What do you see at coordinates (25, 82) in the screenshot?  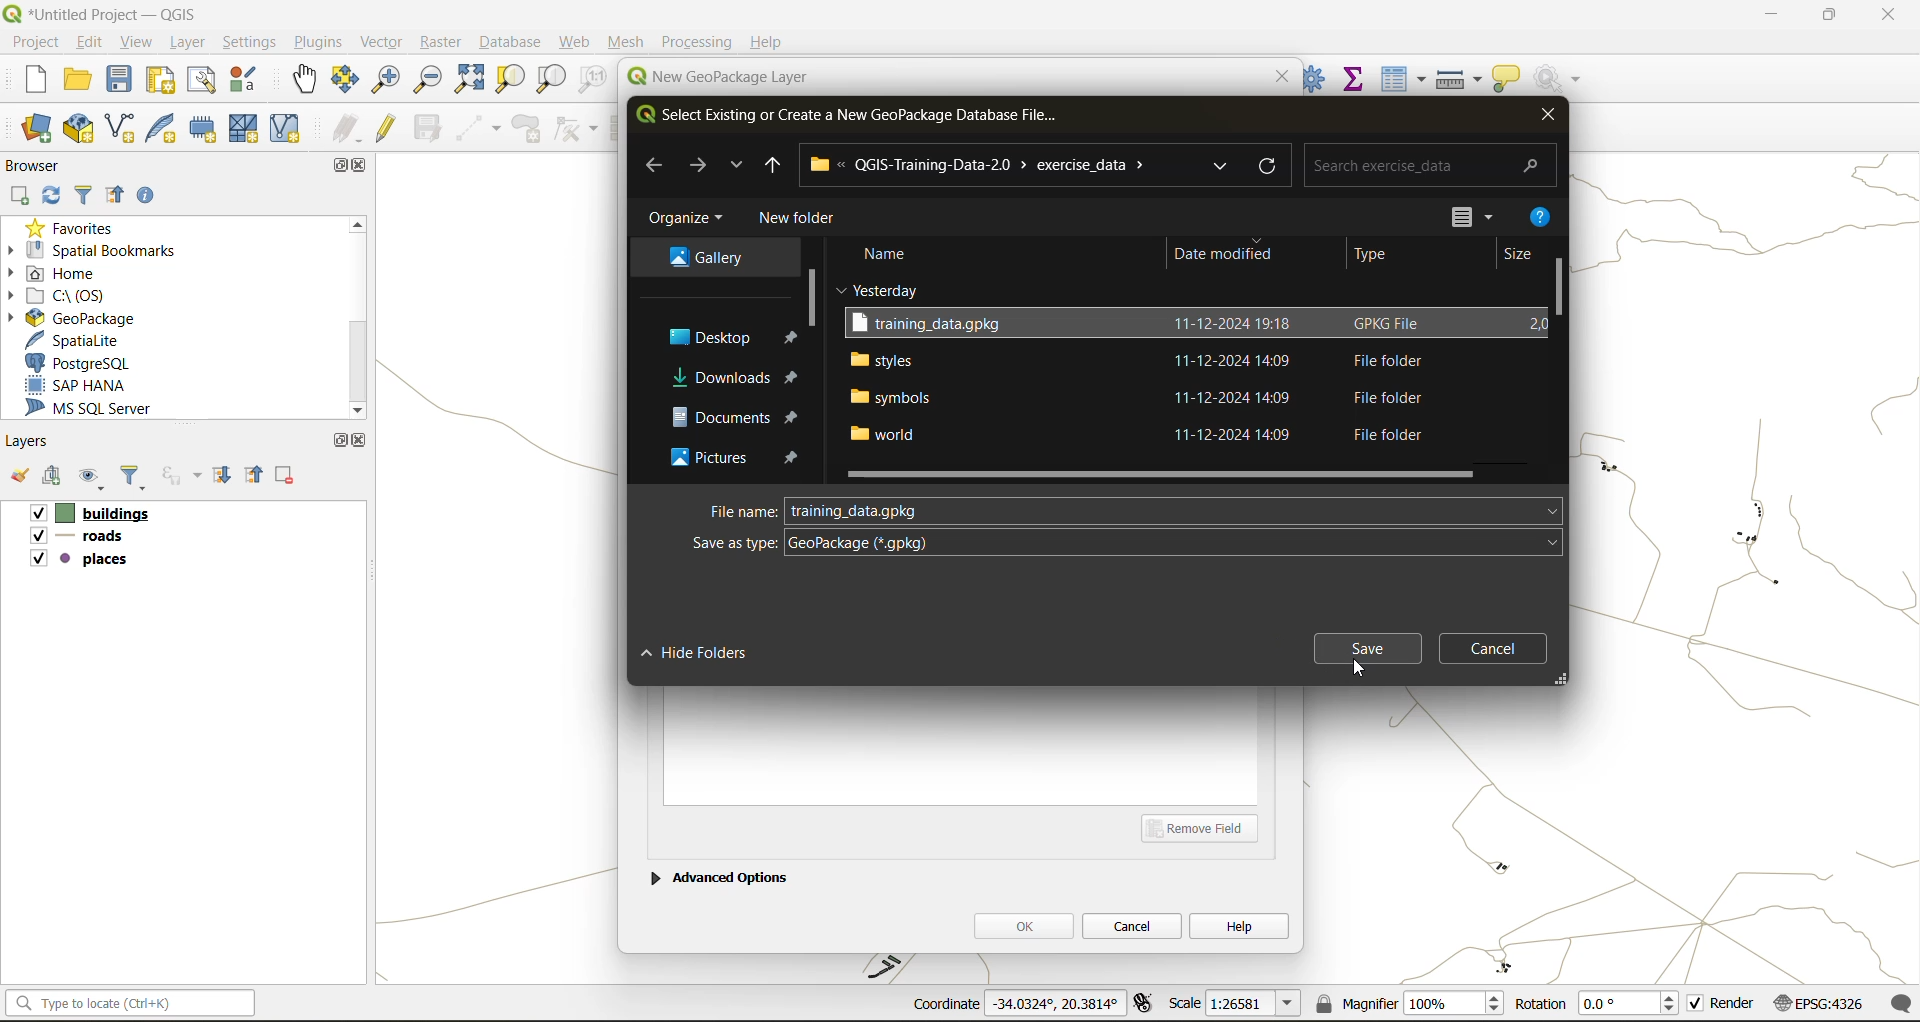 I see `new` at bounding box center [25, 82].